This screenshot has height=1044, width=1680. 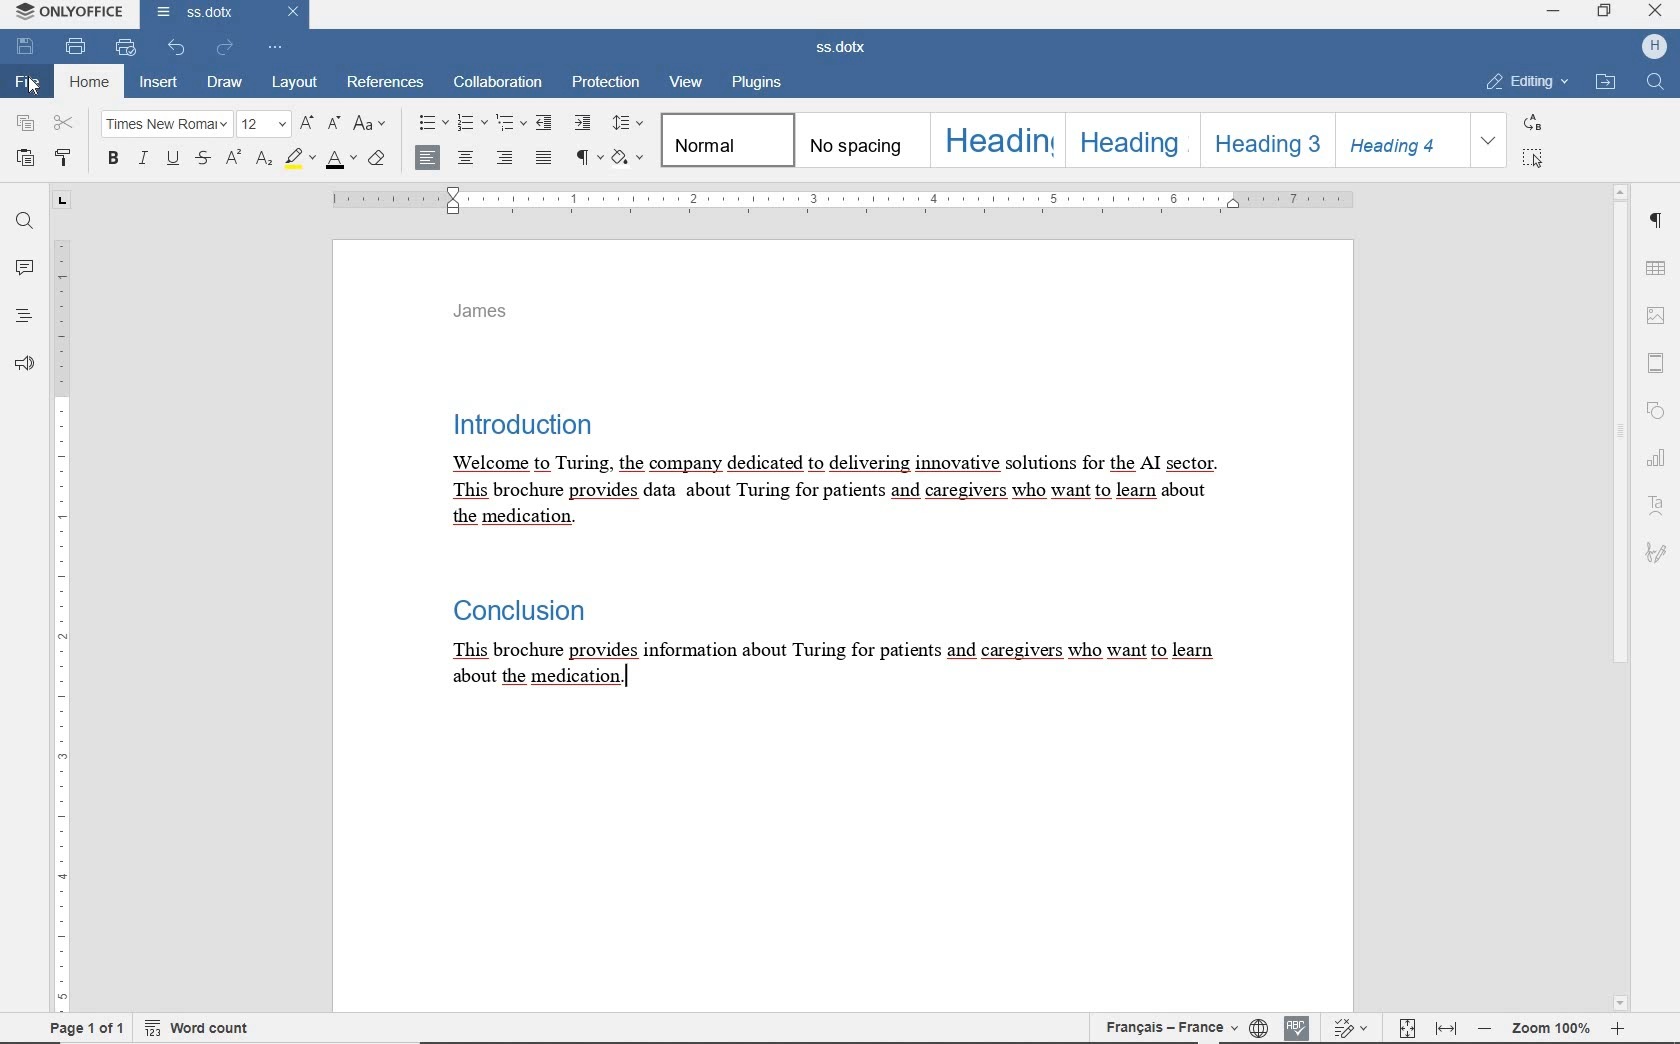 What do you see at coordinates (545, 158) in the screenshot?
I see `JUSTIFIED` at bounding box center [545, 158].